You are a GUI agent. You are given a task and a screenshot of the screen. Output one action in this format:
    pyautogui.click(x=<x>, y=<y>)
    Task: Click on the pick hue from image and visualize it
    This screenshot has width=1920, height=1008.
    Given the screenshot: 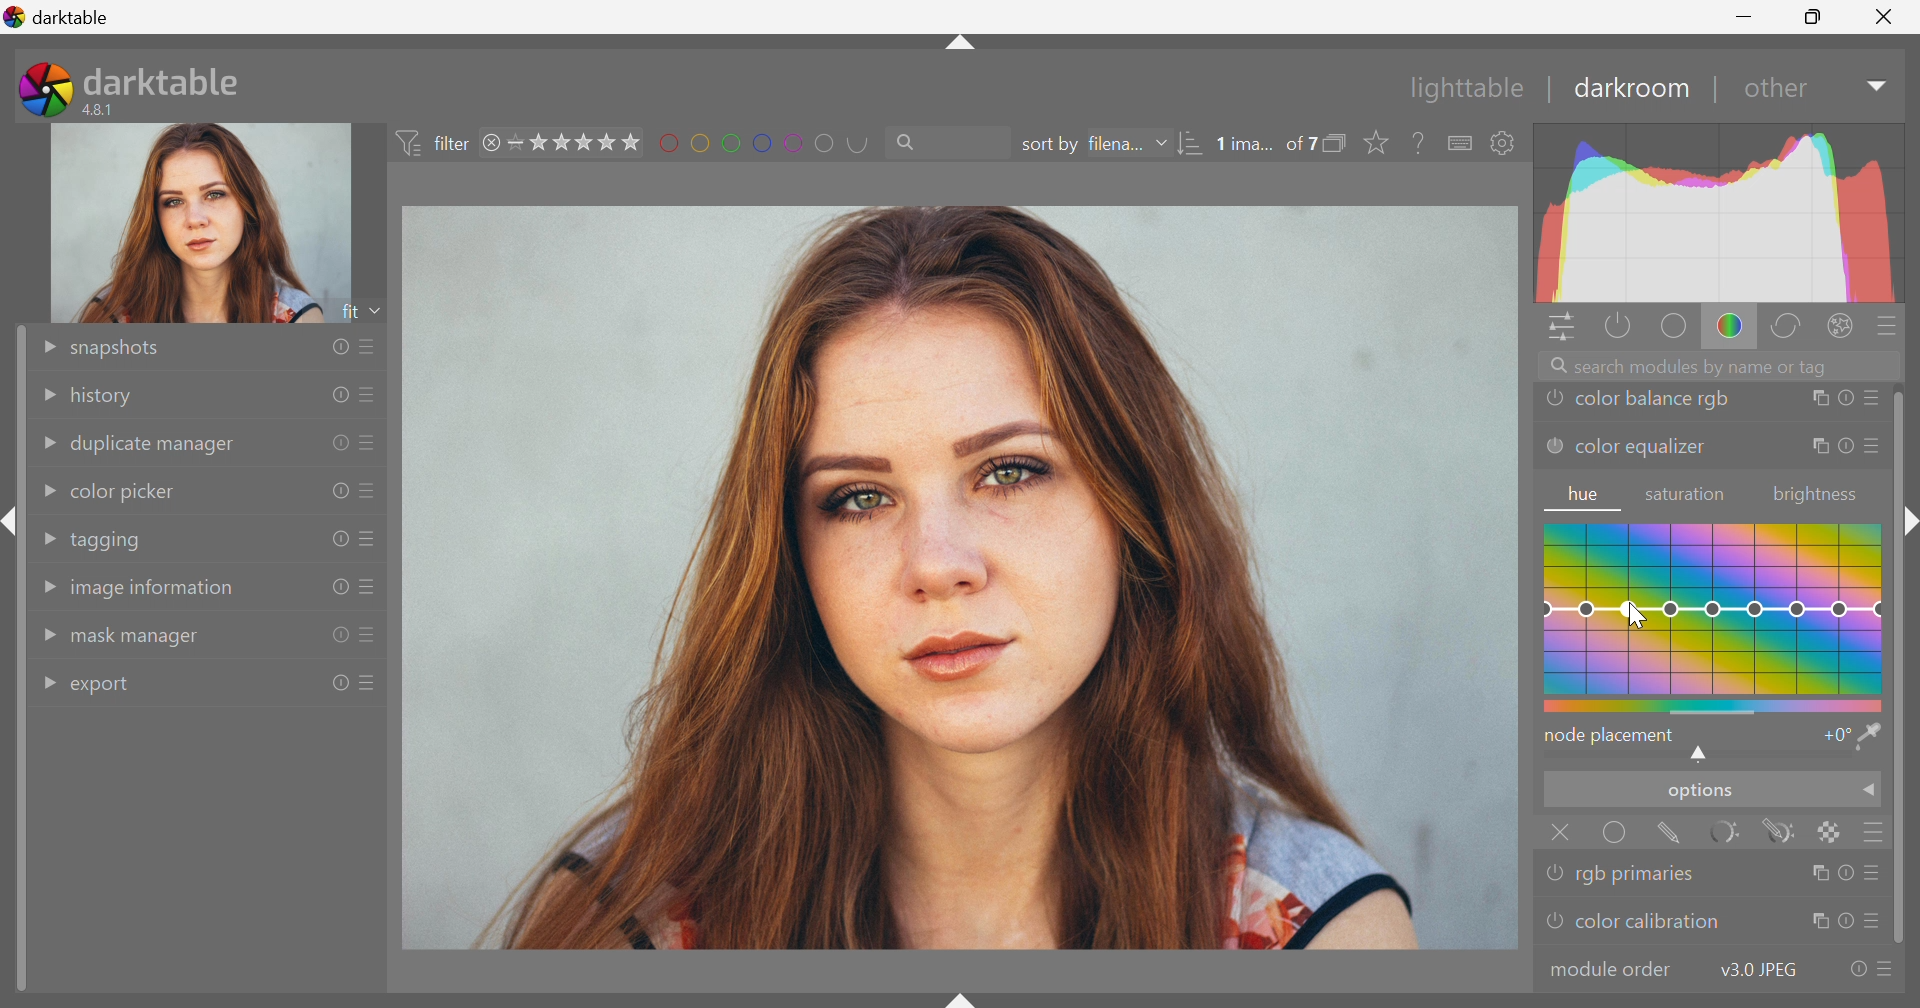 What is the action you would take?
    pyautogui.click(x=1871, y=736)
    